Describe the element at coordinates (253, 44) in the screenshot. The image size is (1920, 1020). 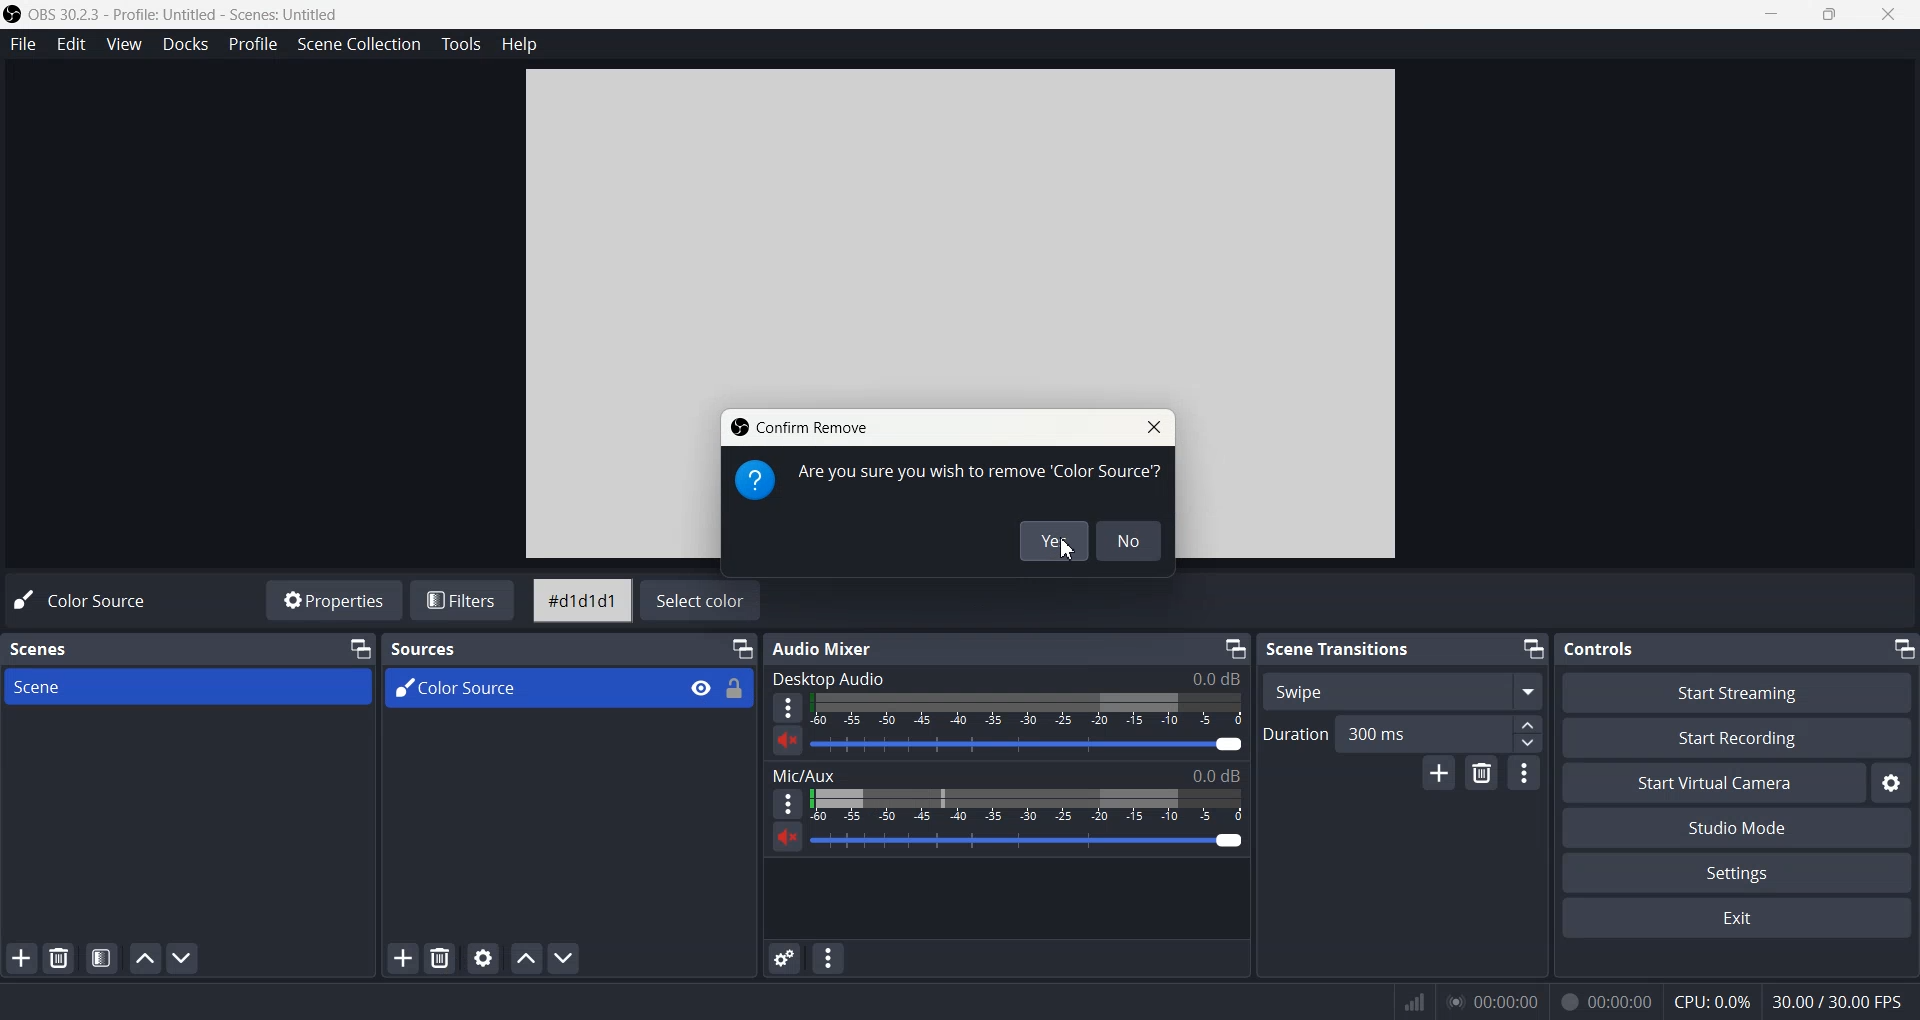
I see `Profile` at that location.